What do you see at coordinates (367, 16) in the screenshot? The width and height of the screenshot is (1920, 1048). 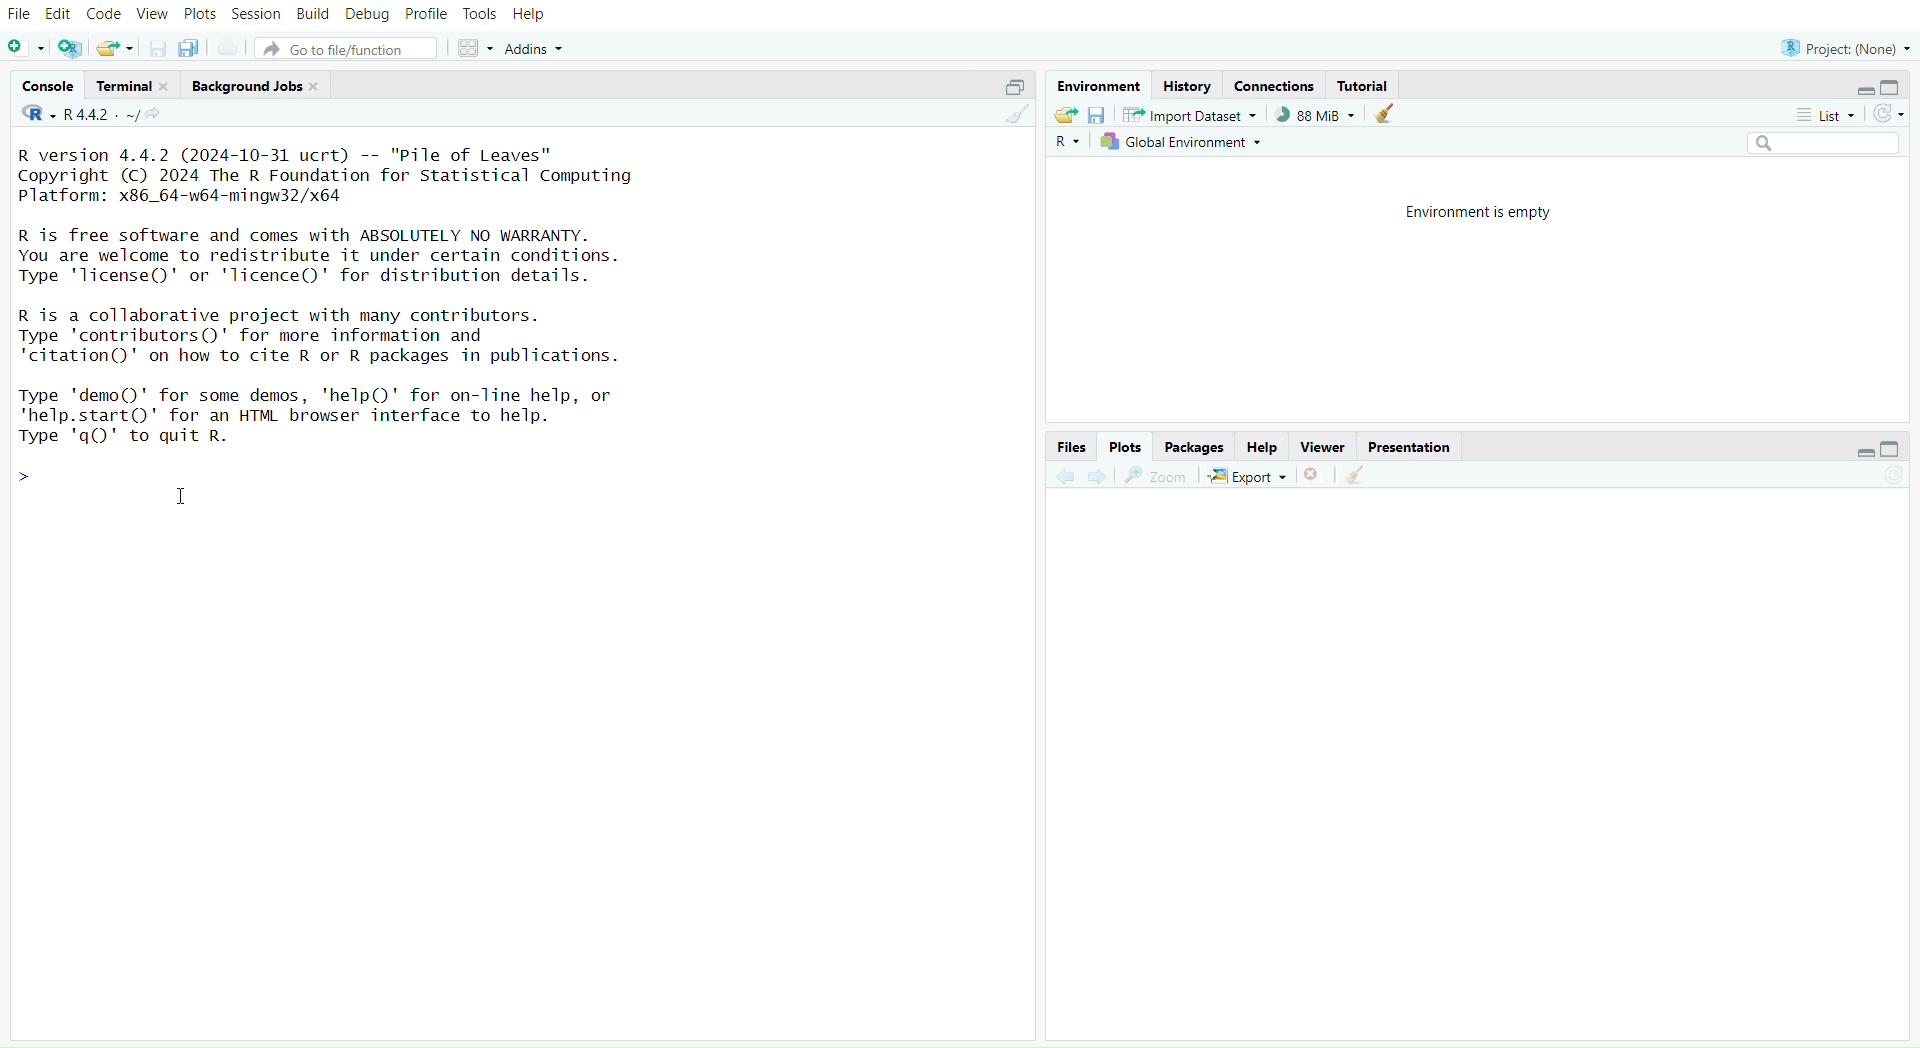 I see `debug` at bounding box center [367, 16].